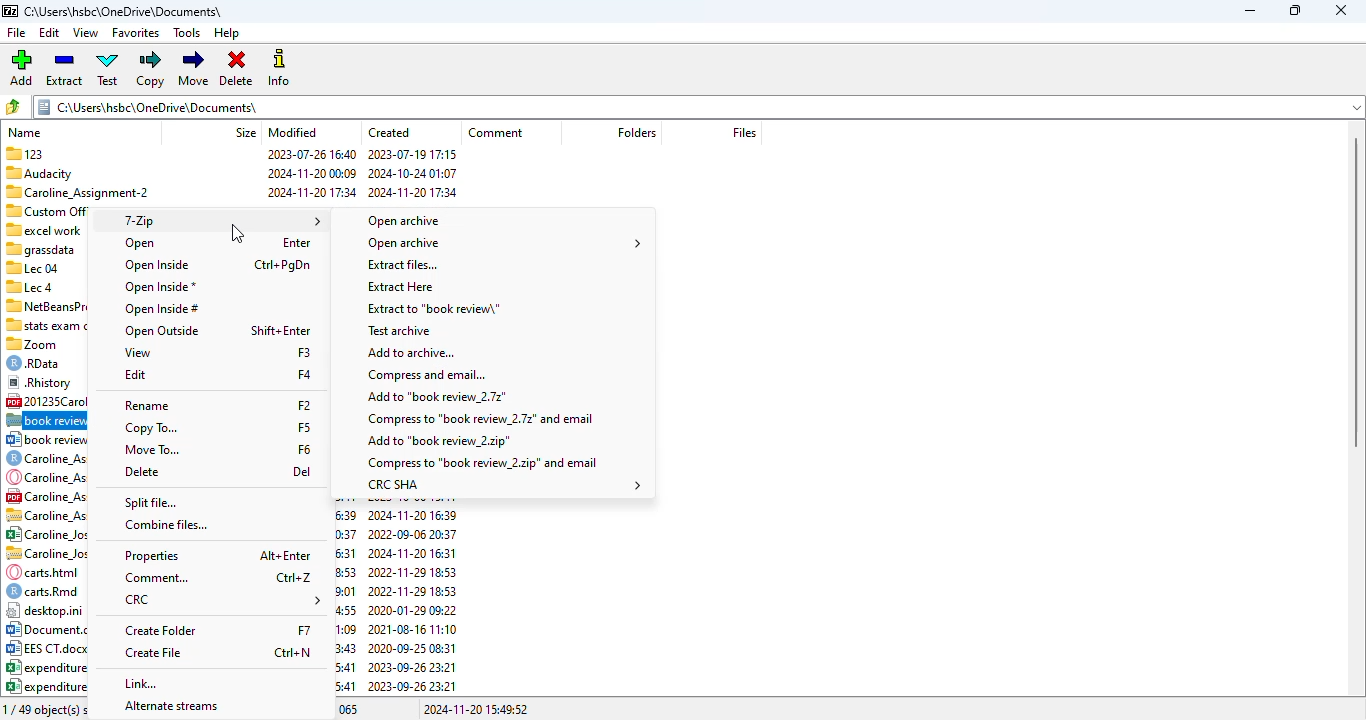  Describe the element at coordinates (32, 286) in the screenshot. I see `Lec 4` at that location.